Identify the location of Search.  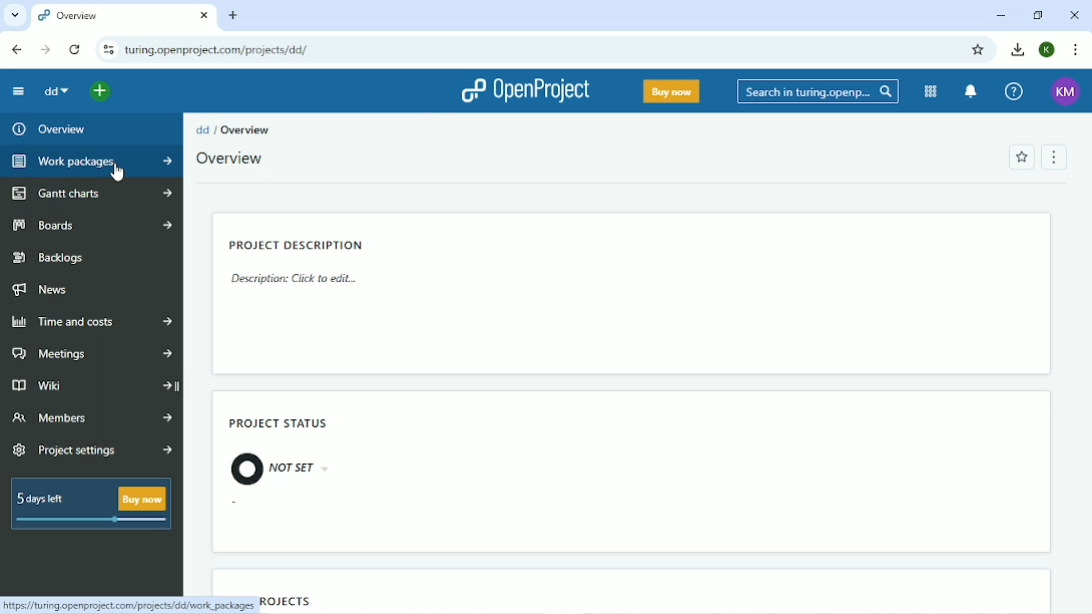
(819, 92).